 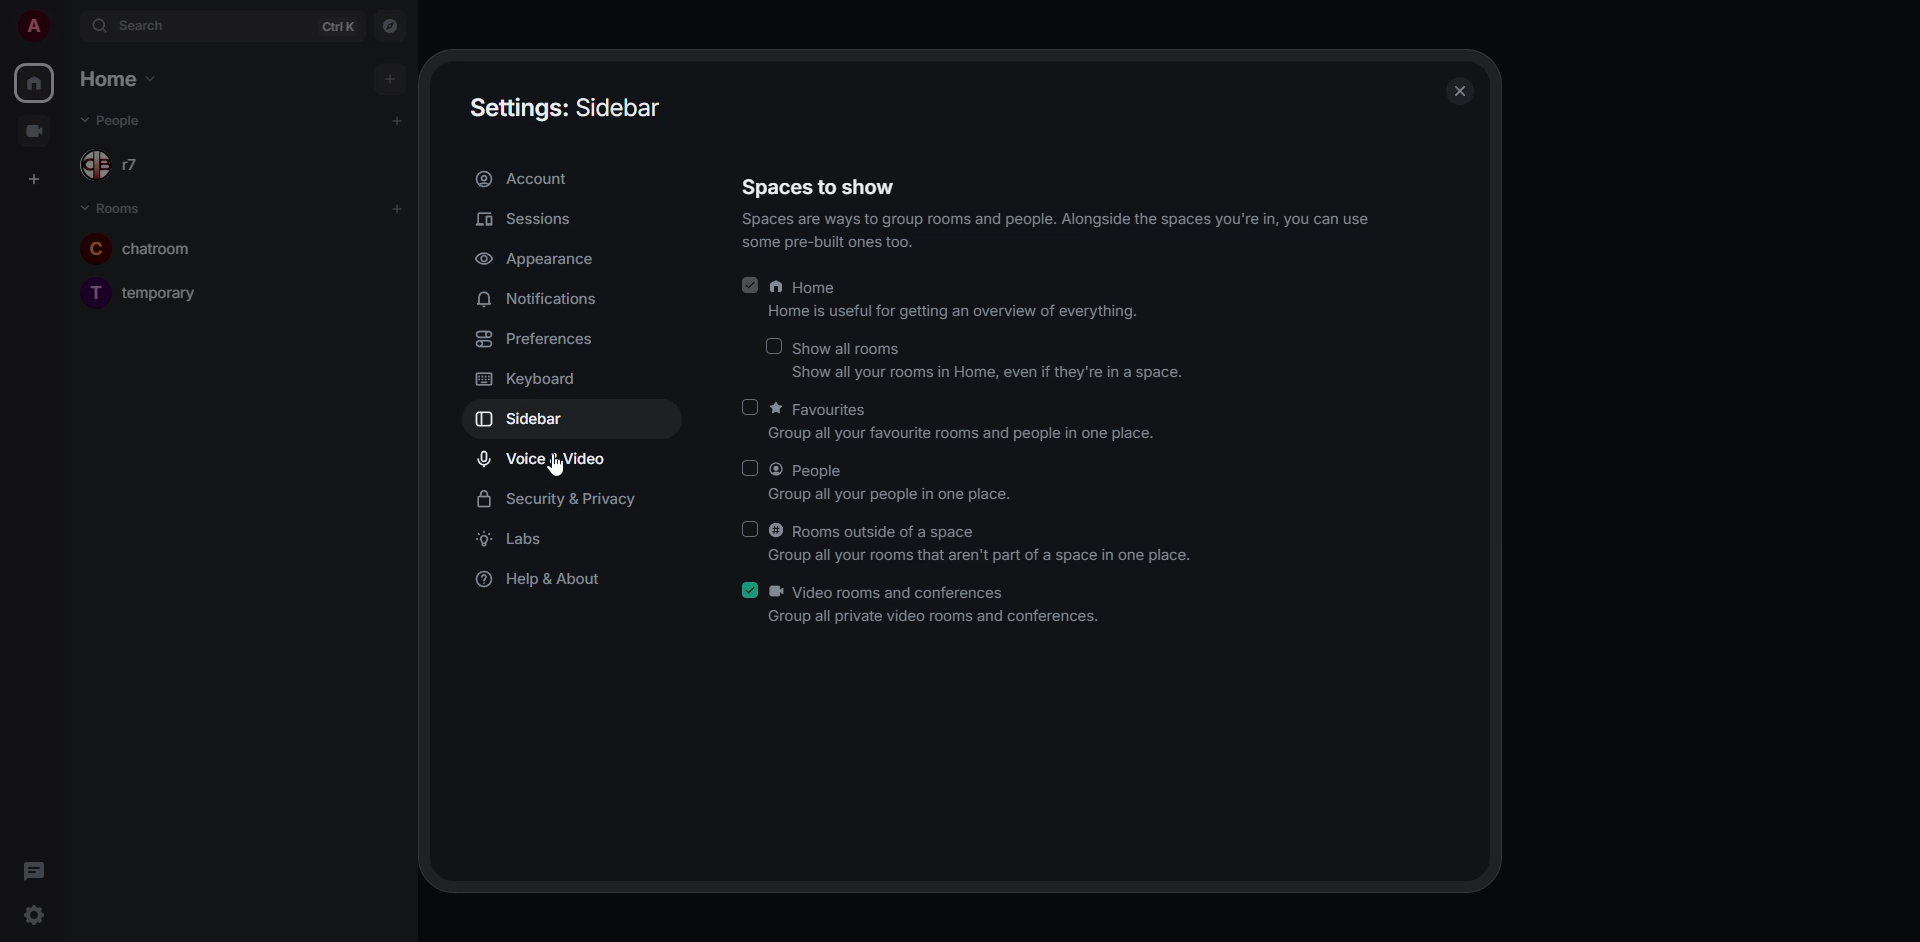 What do you see at coordinates (385, 77) in the screenshot?
I see `add` at bounding box center [385, 77].